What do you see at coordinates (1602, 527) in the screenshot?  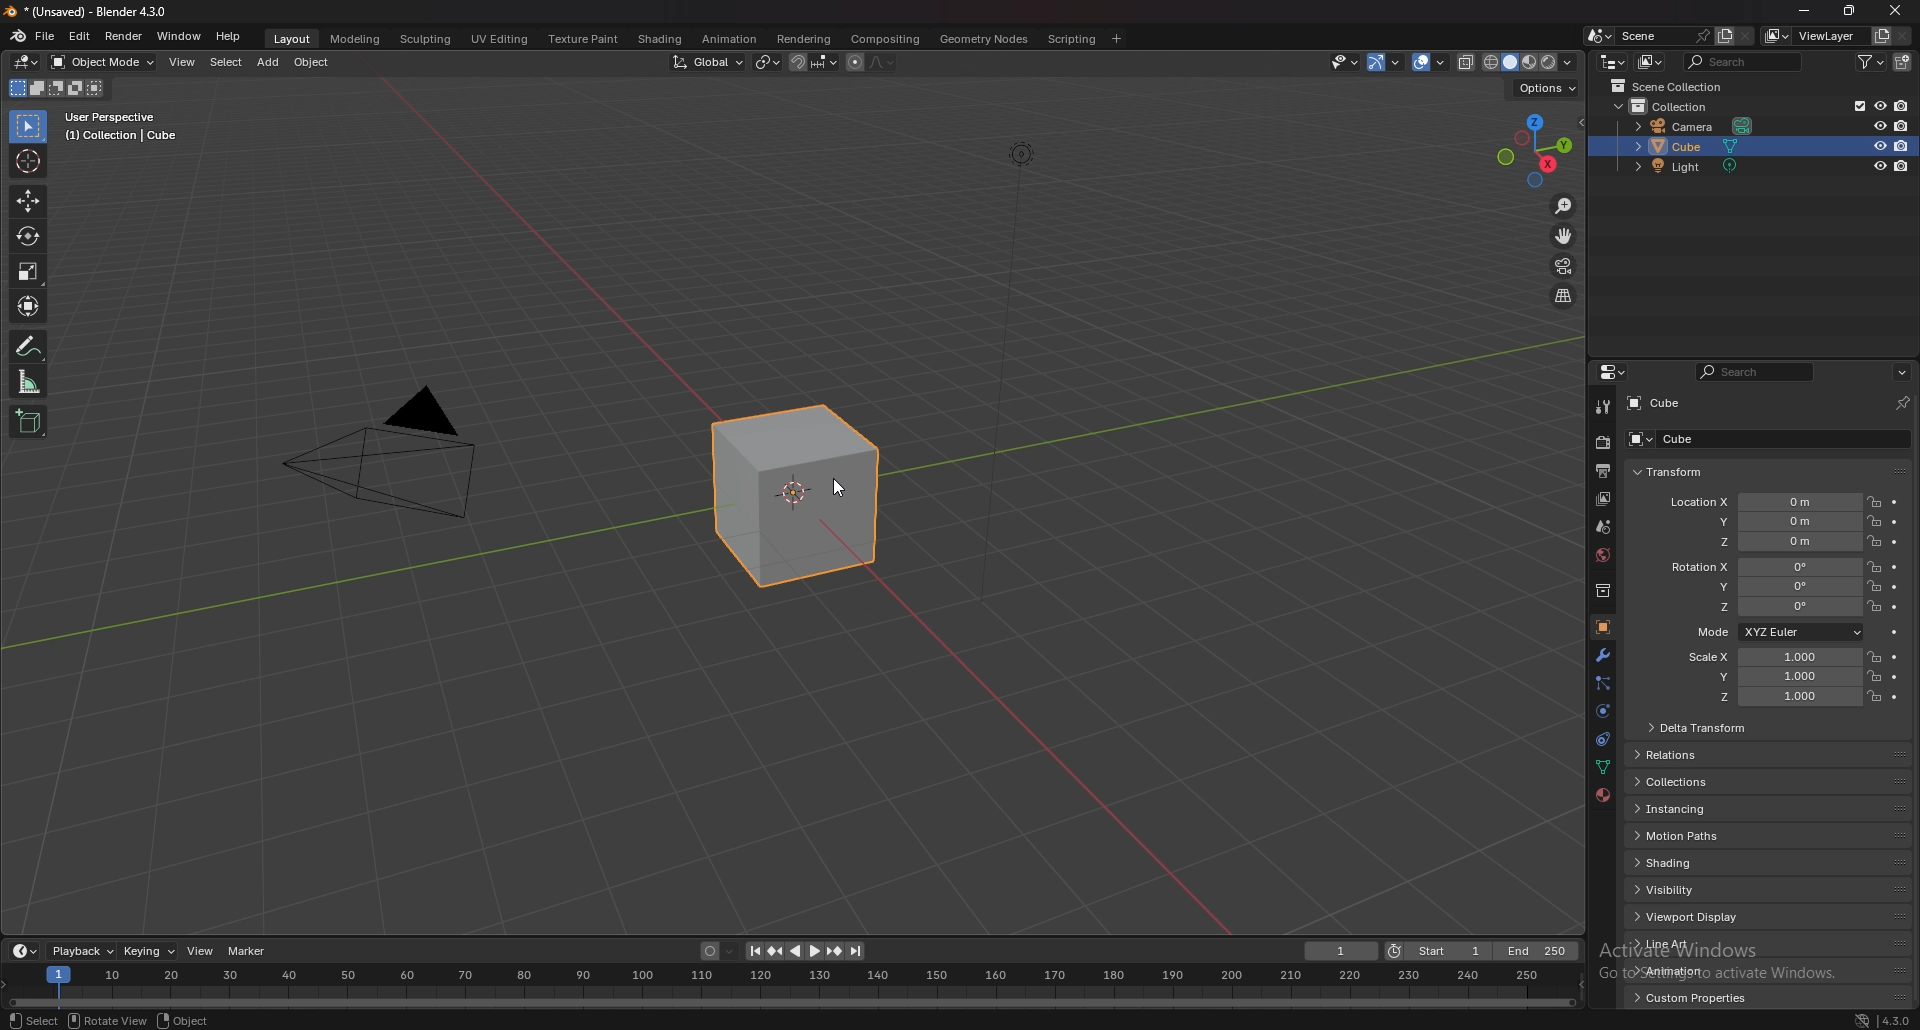 I see `scene` at bounding box center [1602, 527].